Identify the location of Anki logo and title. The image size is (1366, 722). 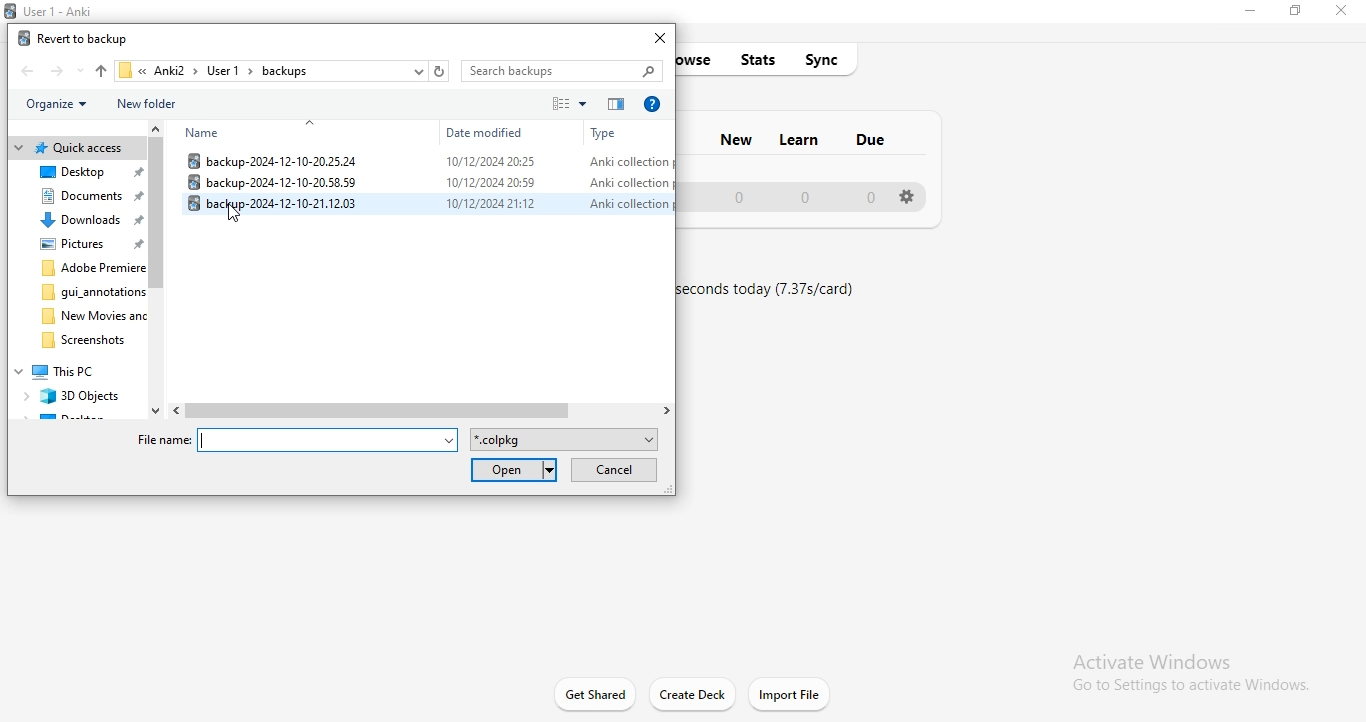
(59, 8).